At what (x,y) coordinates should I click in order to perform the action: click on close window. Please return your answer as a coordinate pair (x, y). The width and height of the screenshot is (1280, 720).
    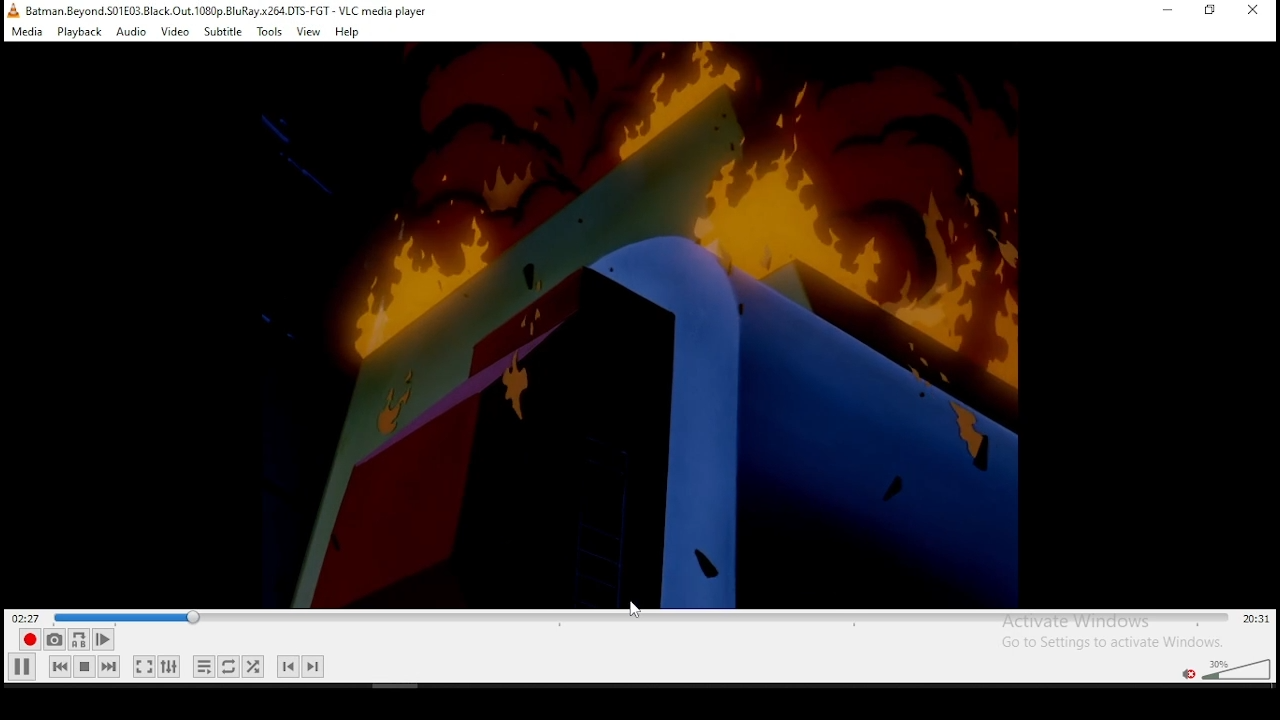
    Looking at the image, I should click on (1255, 10).